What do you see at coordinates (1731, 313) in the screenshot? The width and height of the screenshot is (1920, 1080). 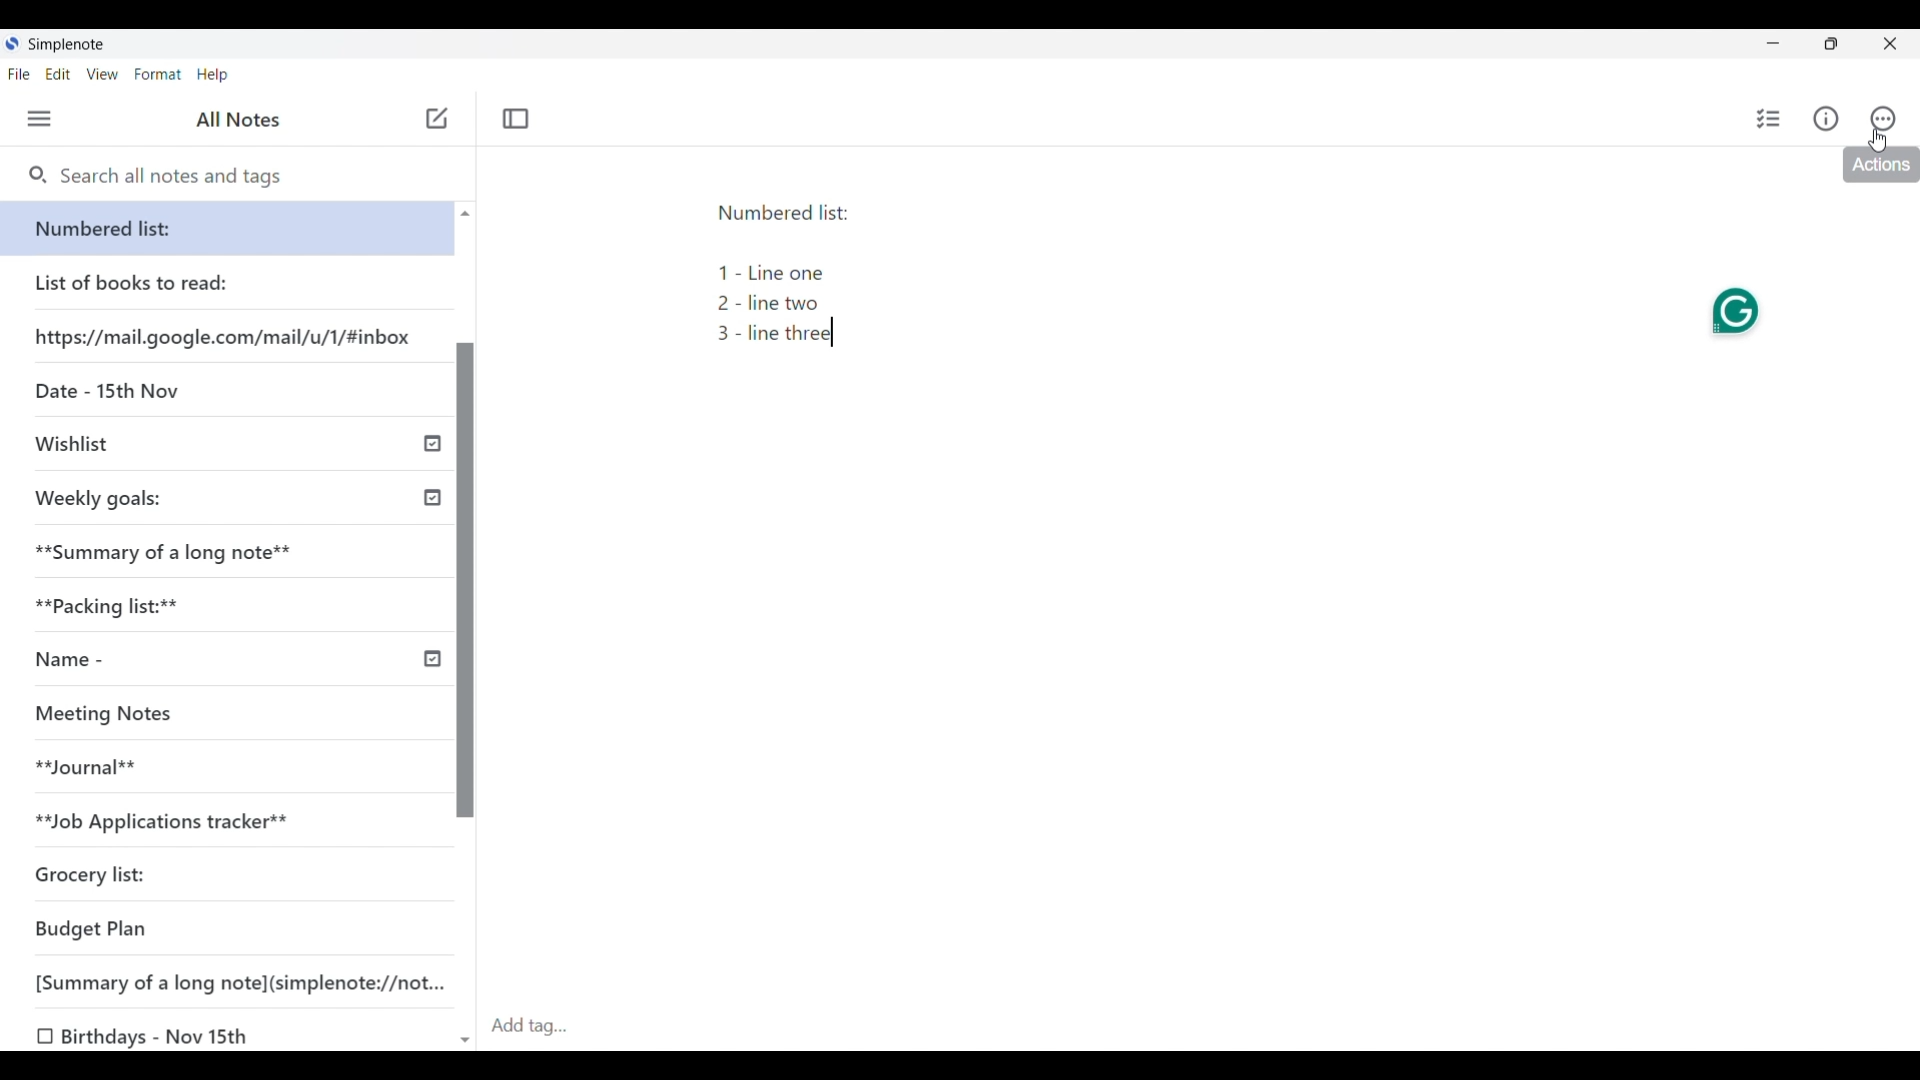 I see `Grammarly extension activated` at bounding box center [1731, 313].